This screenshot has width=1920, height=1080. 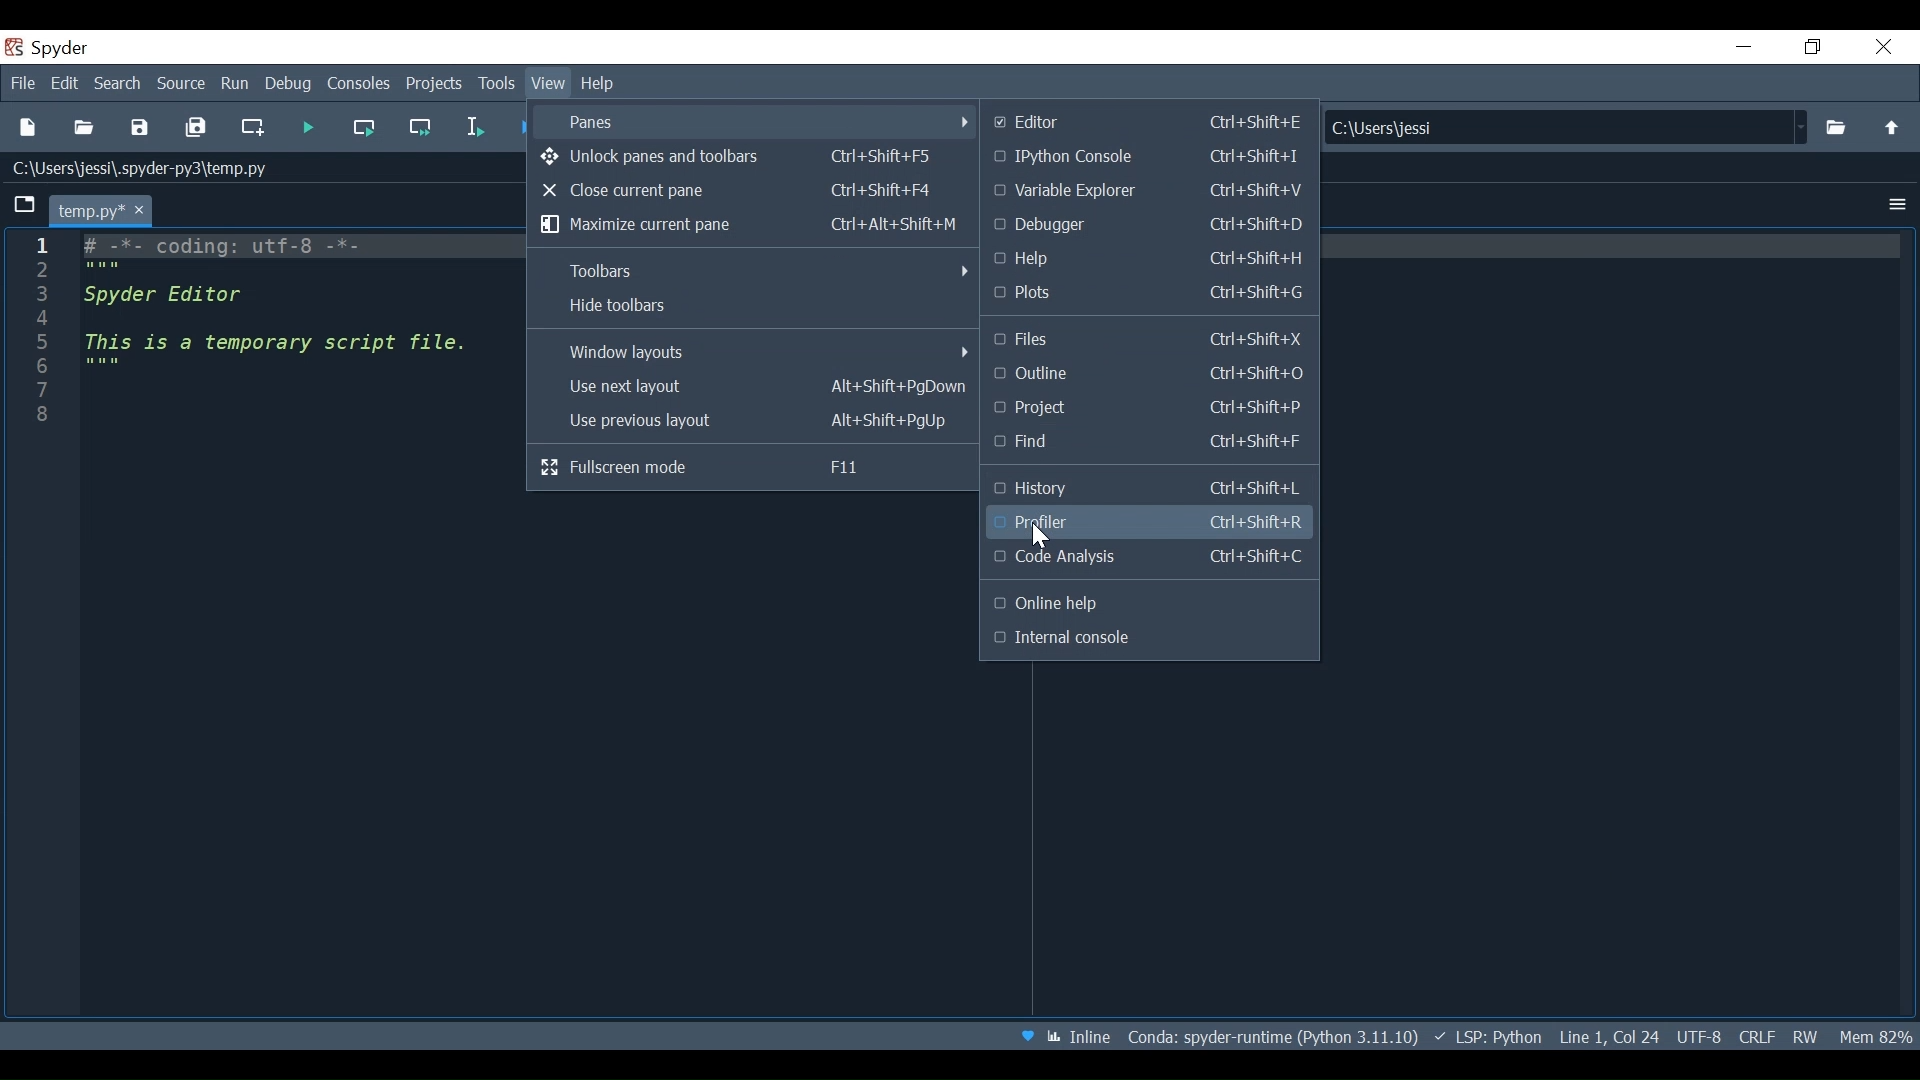 What do you see at coordinates (1043, 538) in the screenshot?
I see `Cursor` at bounding box center [1043, 538].